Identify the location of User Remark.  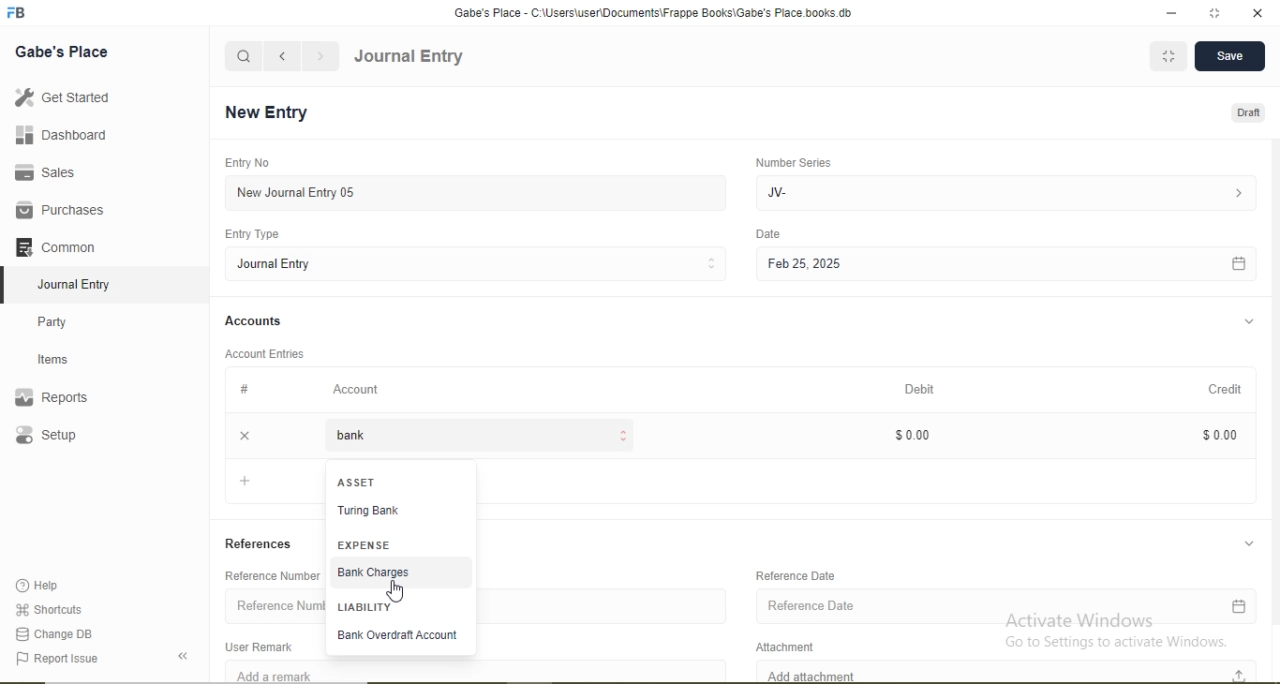
(264, 645).